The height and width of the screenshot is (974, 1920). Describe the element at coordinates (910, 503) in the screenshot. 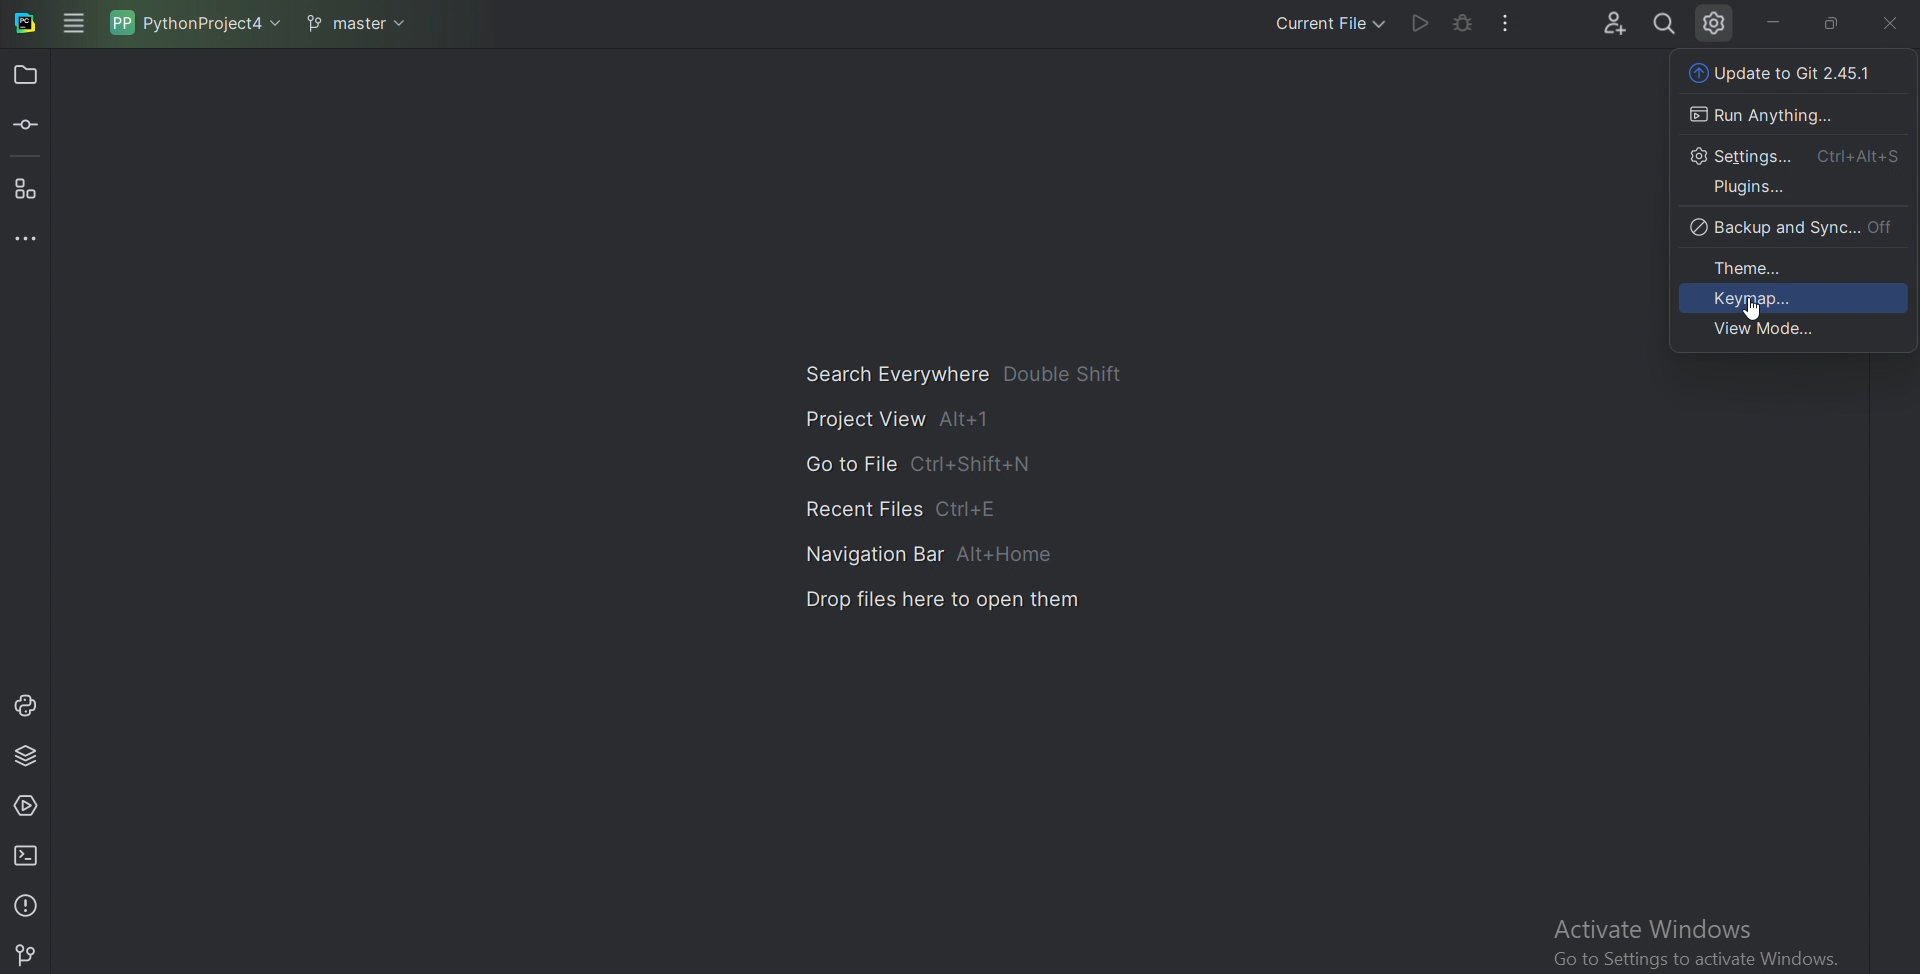

I see `Recent files Ctrl+E` at that location.